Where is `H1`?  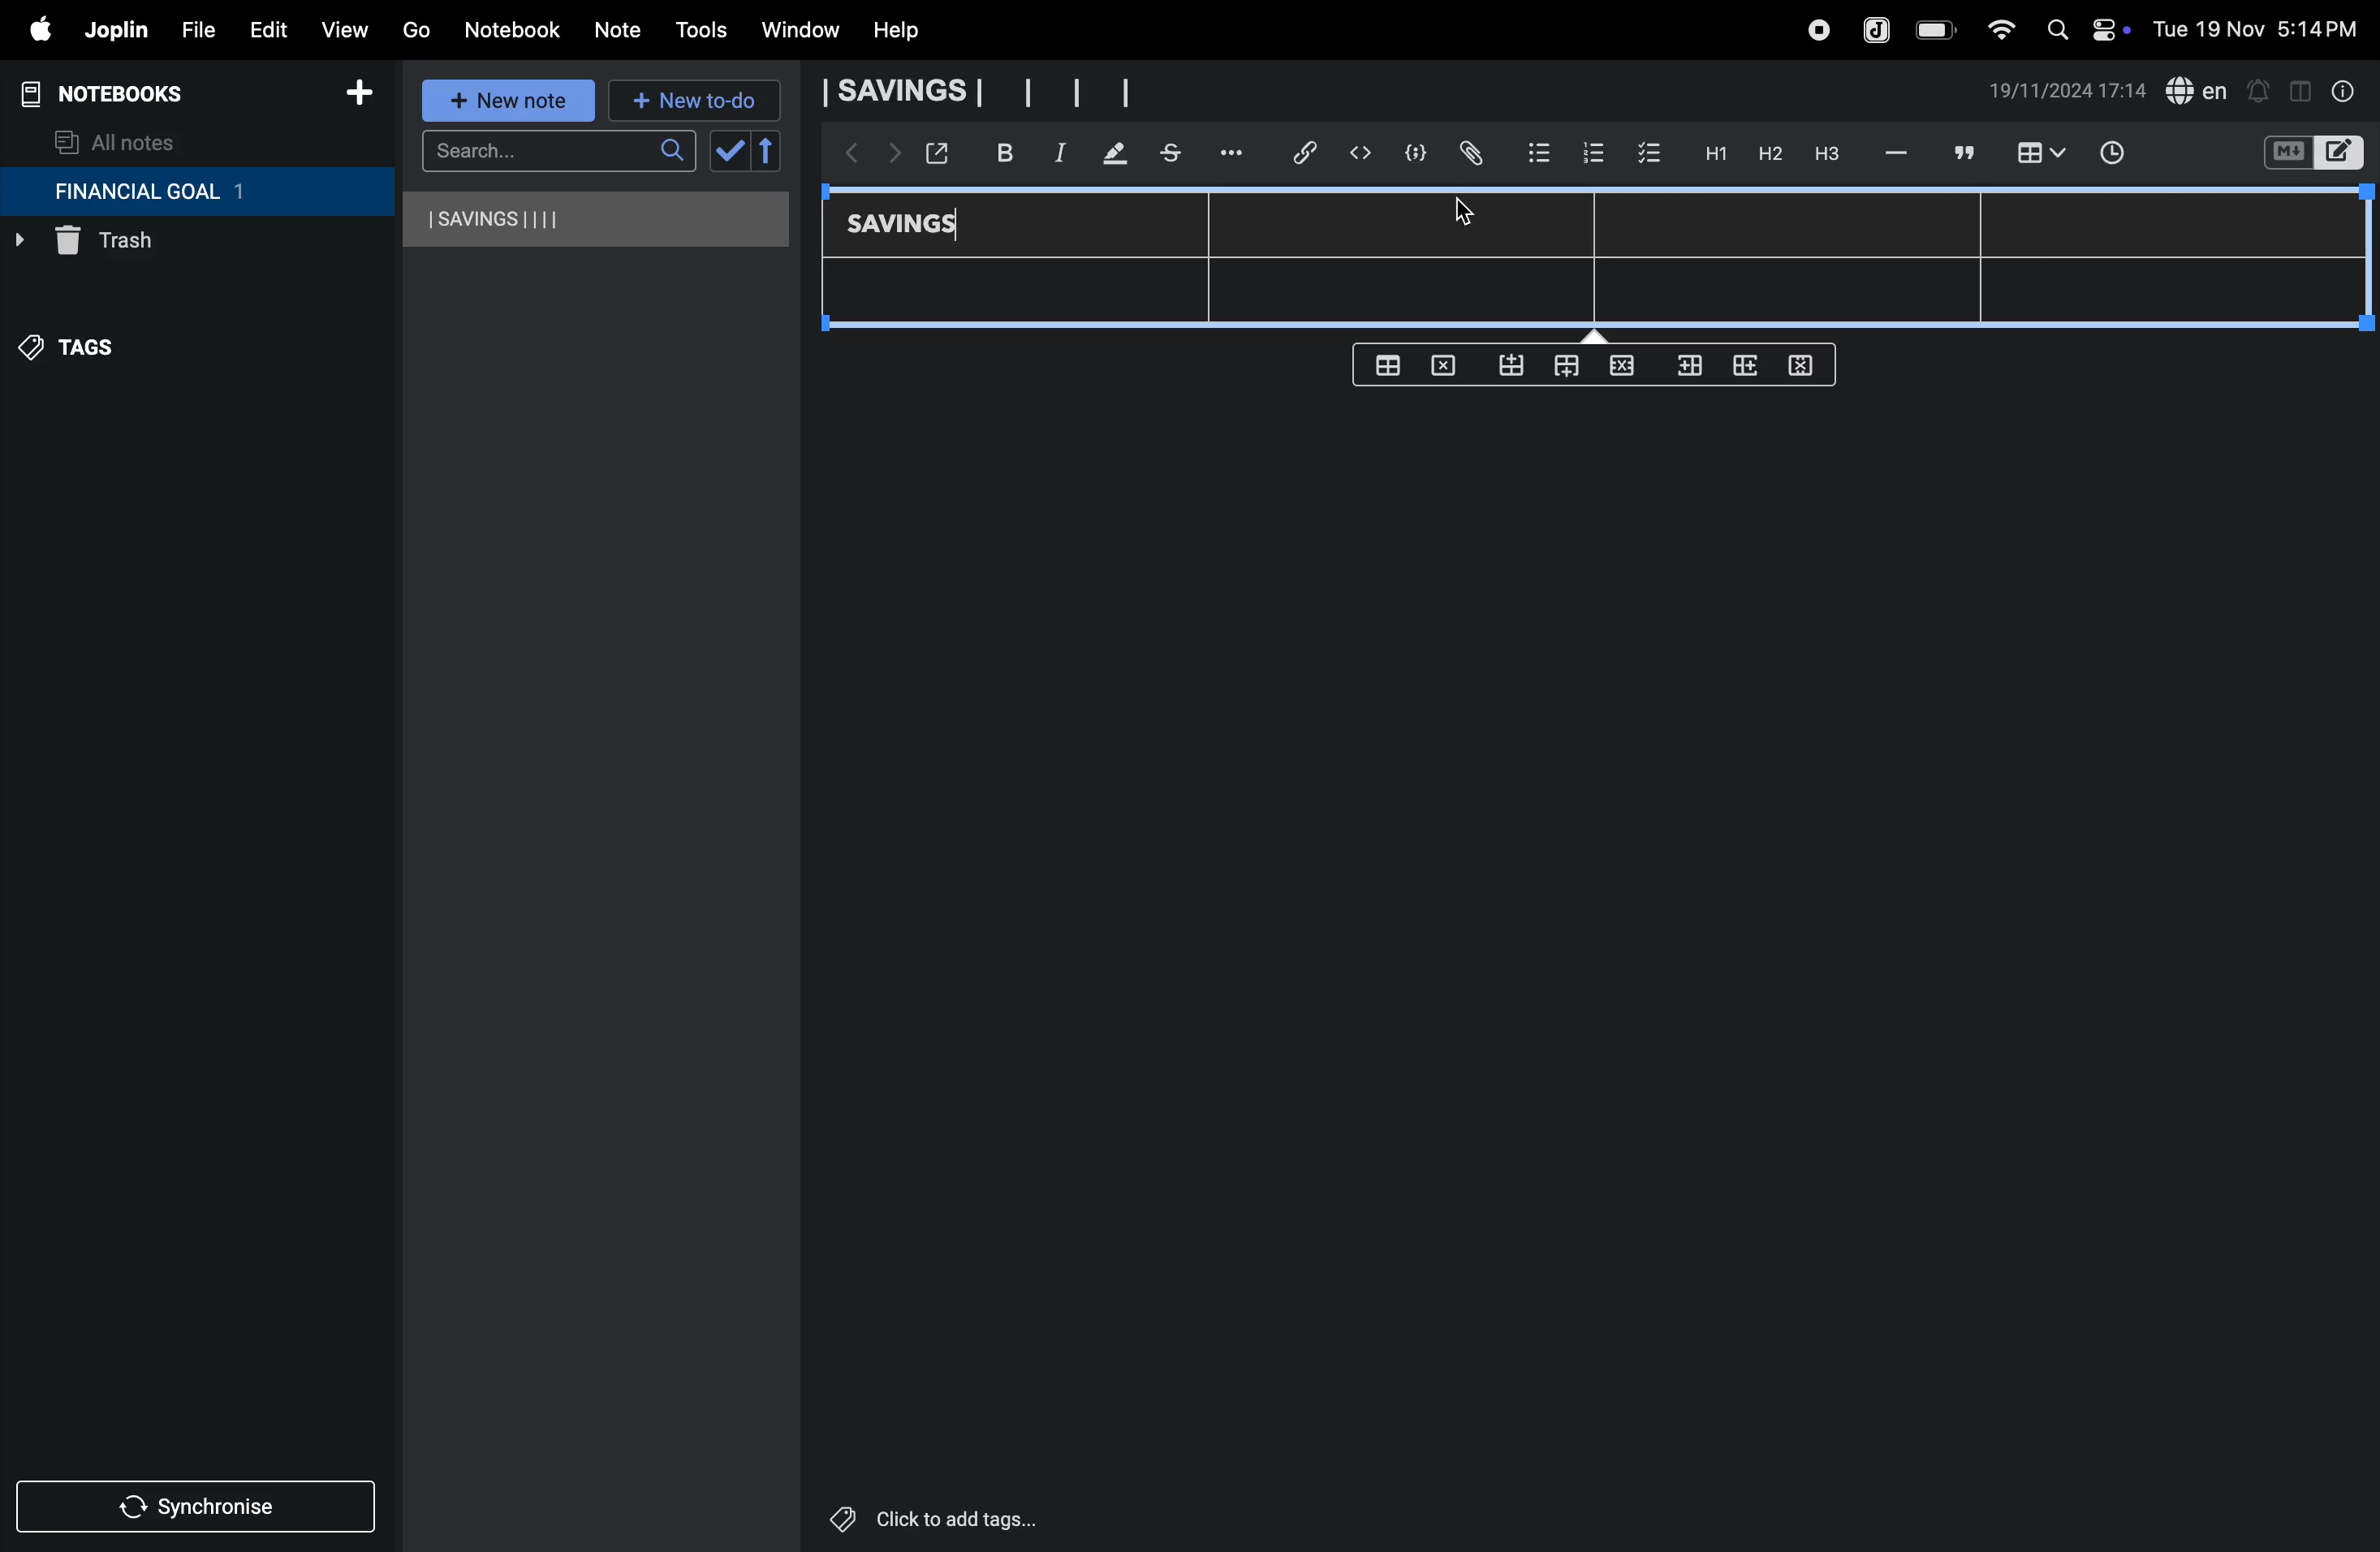
H1 is located at coordinates (1713, 154).